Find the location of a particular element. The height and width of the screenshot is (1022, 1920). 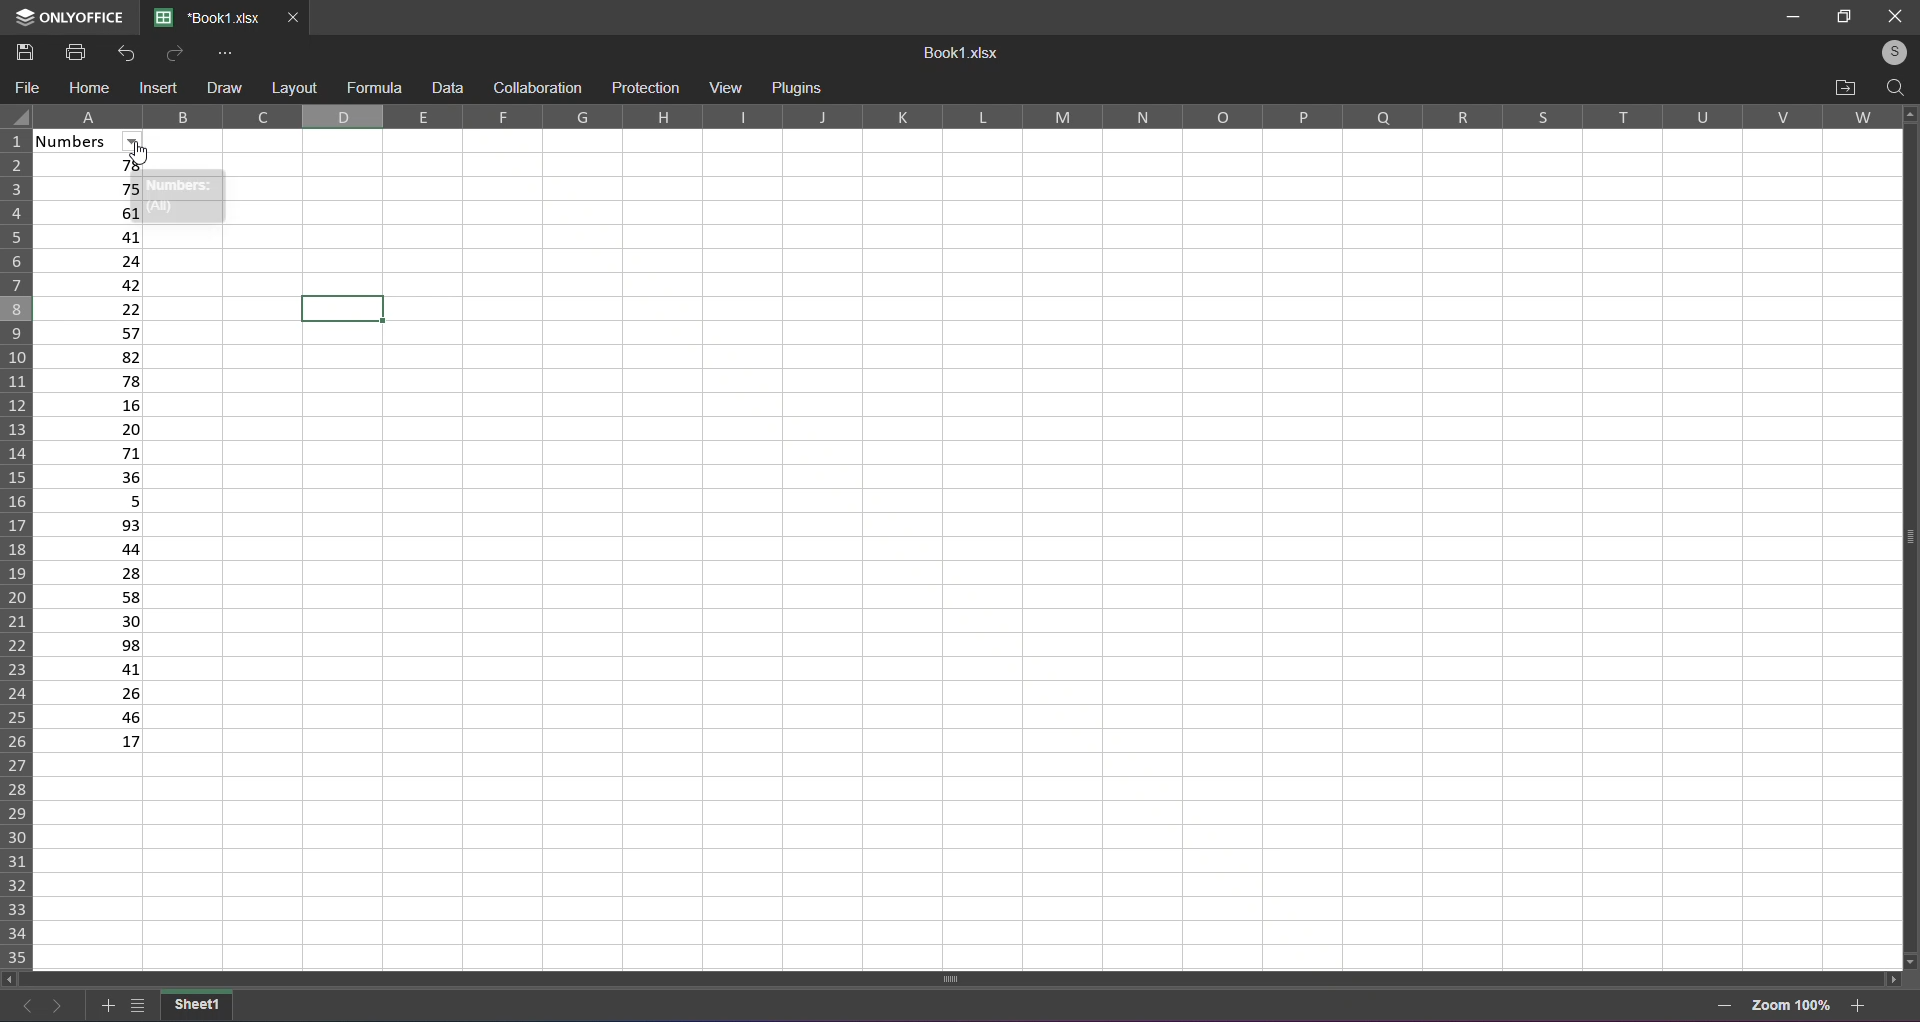

data is located at coordinates (448, 87).